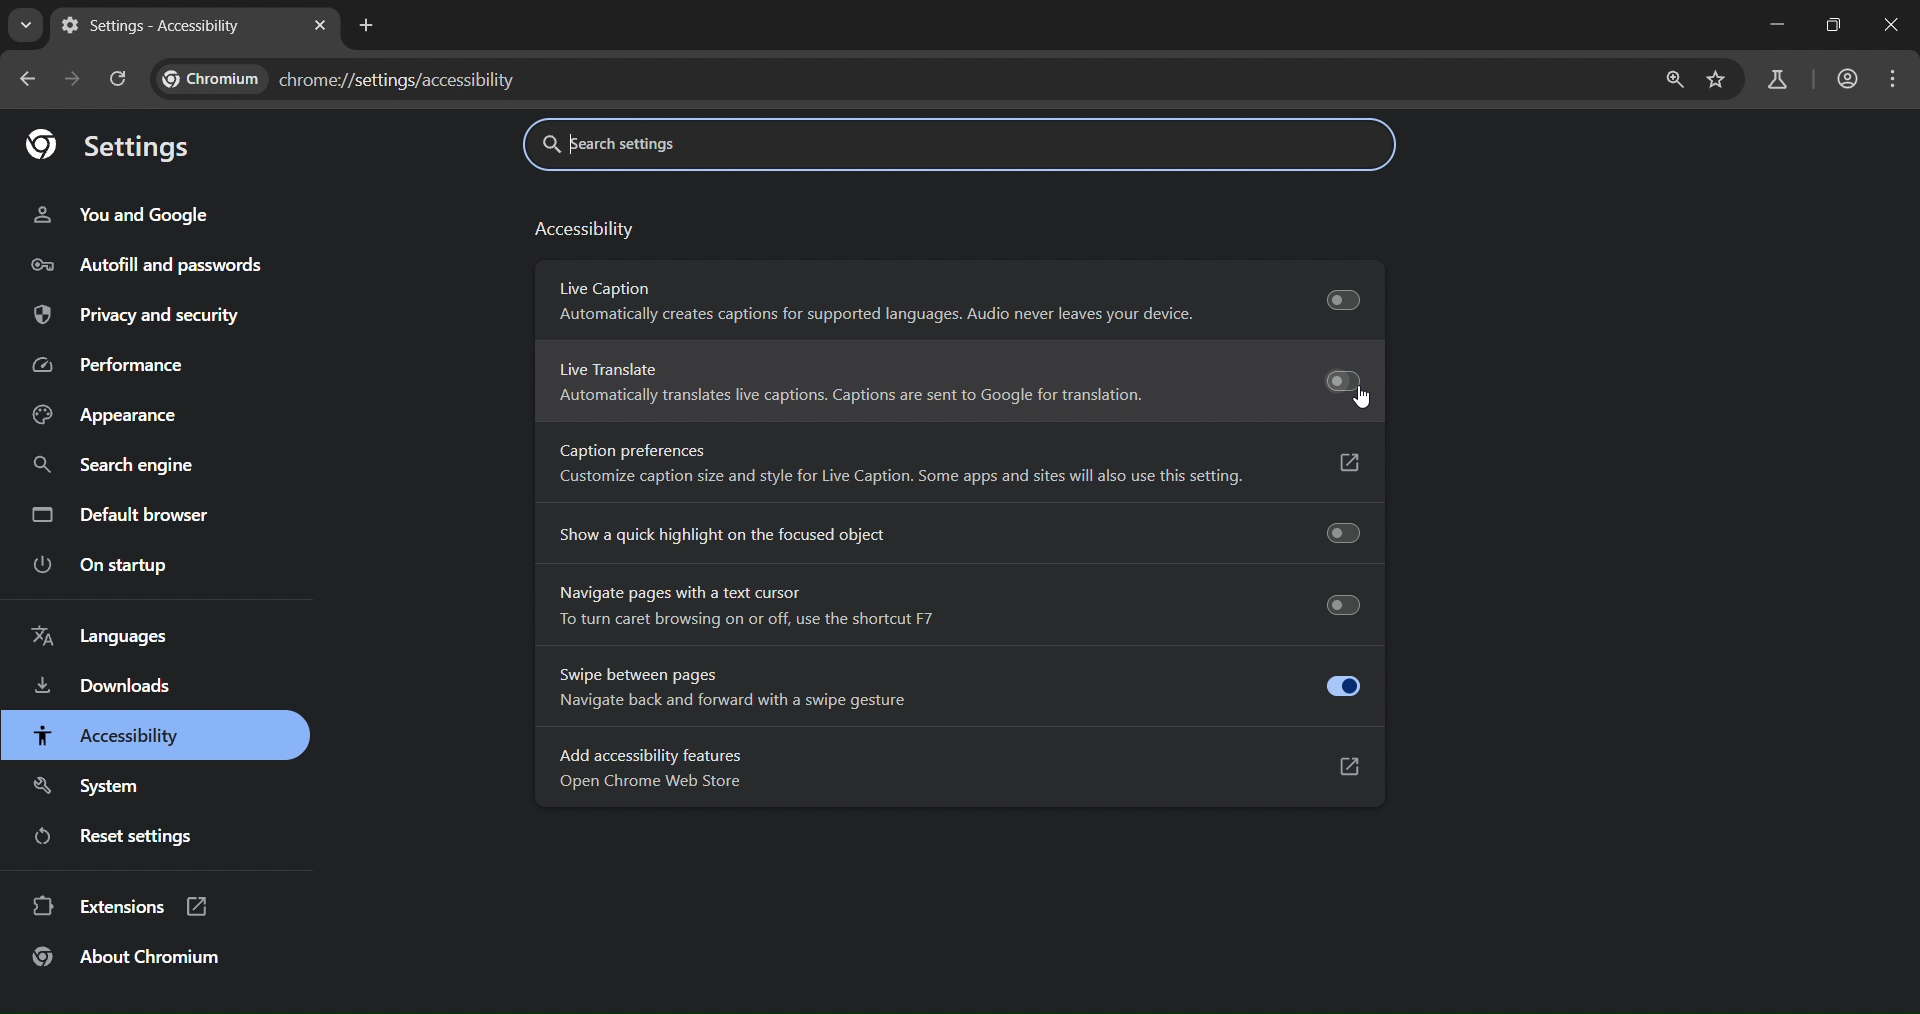 This screenshot has height=1014, width=1920. I want to click on Live Translate
Automatically translates live captions. Captions are sent to Google for translation., so click(844, 384).